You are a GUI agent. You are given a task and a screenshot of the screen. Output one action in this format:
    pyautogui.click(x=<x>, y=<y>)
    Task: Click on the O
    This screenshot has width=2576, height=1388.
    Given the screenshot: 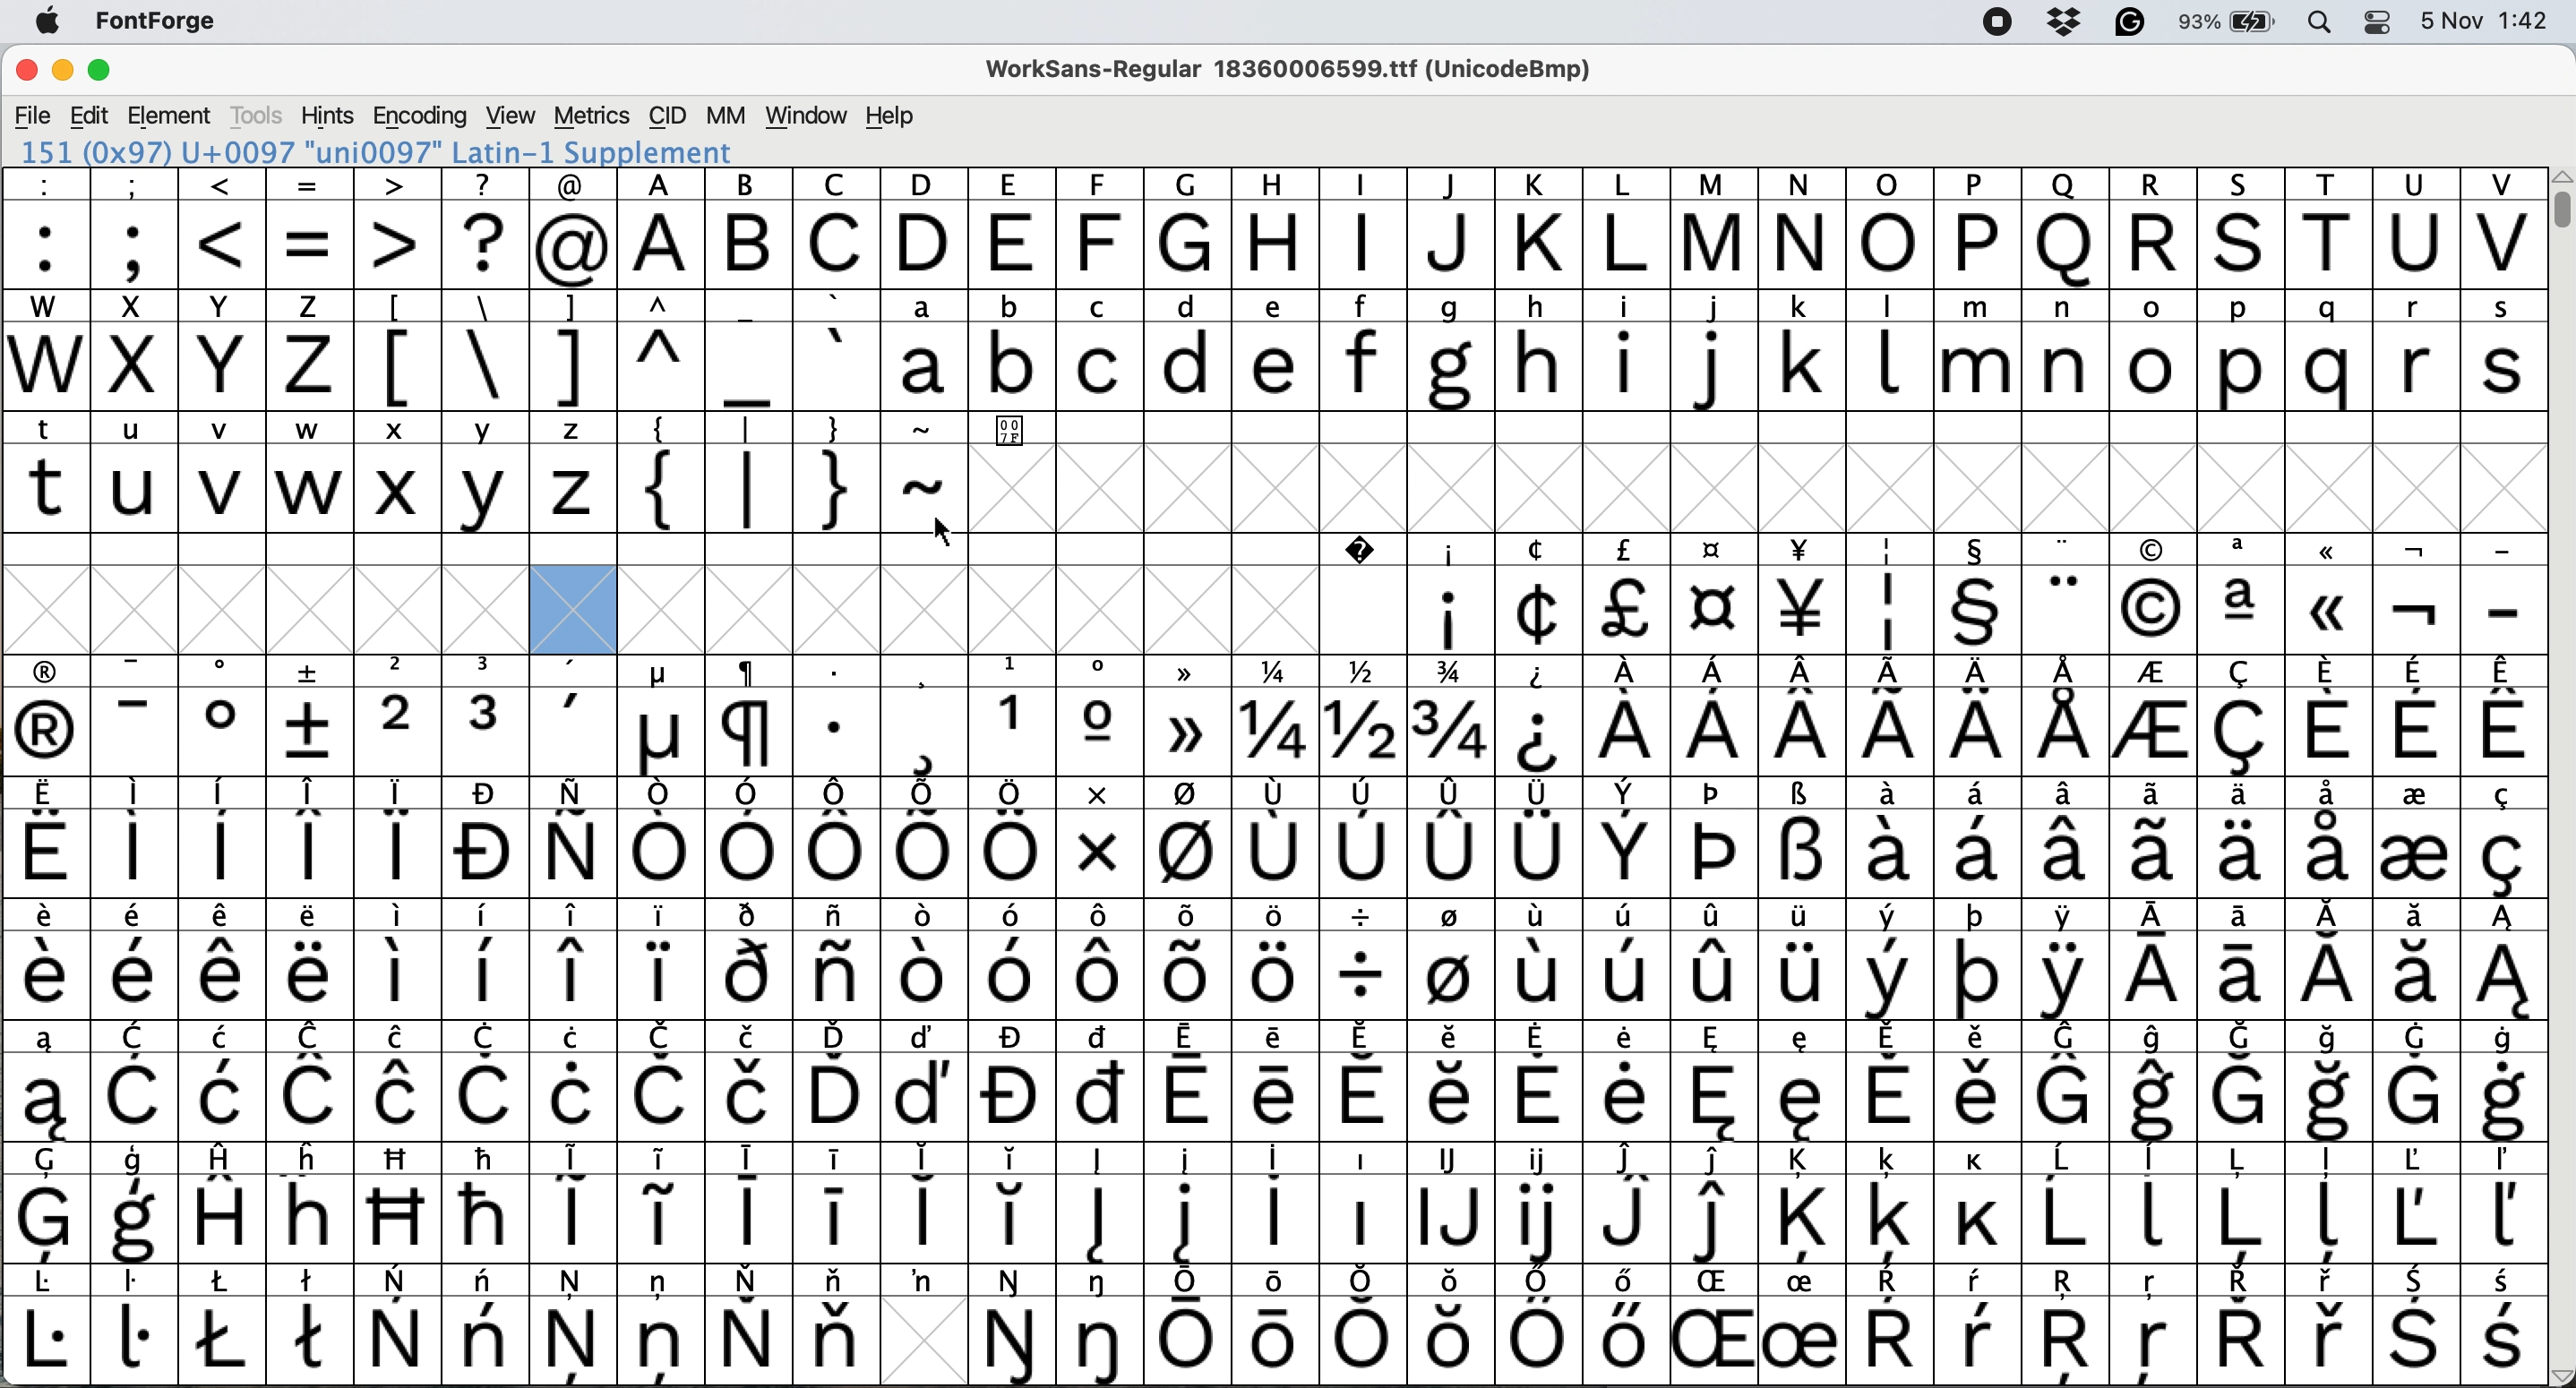 What is the action you would take?
    pyautogui.click(x=1889, y=228)
    